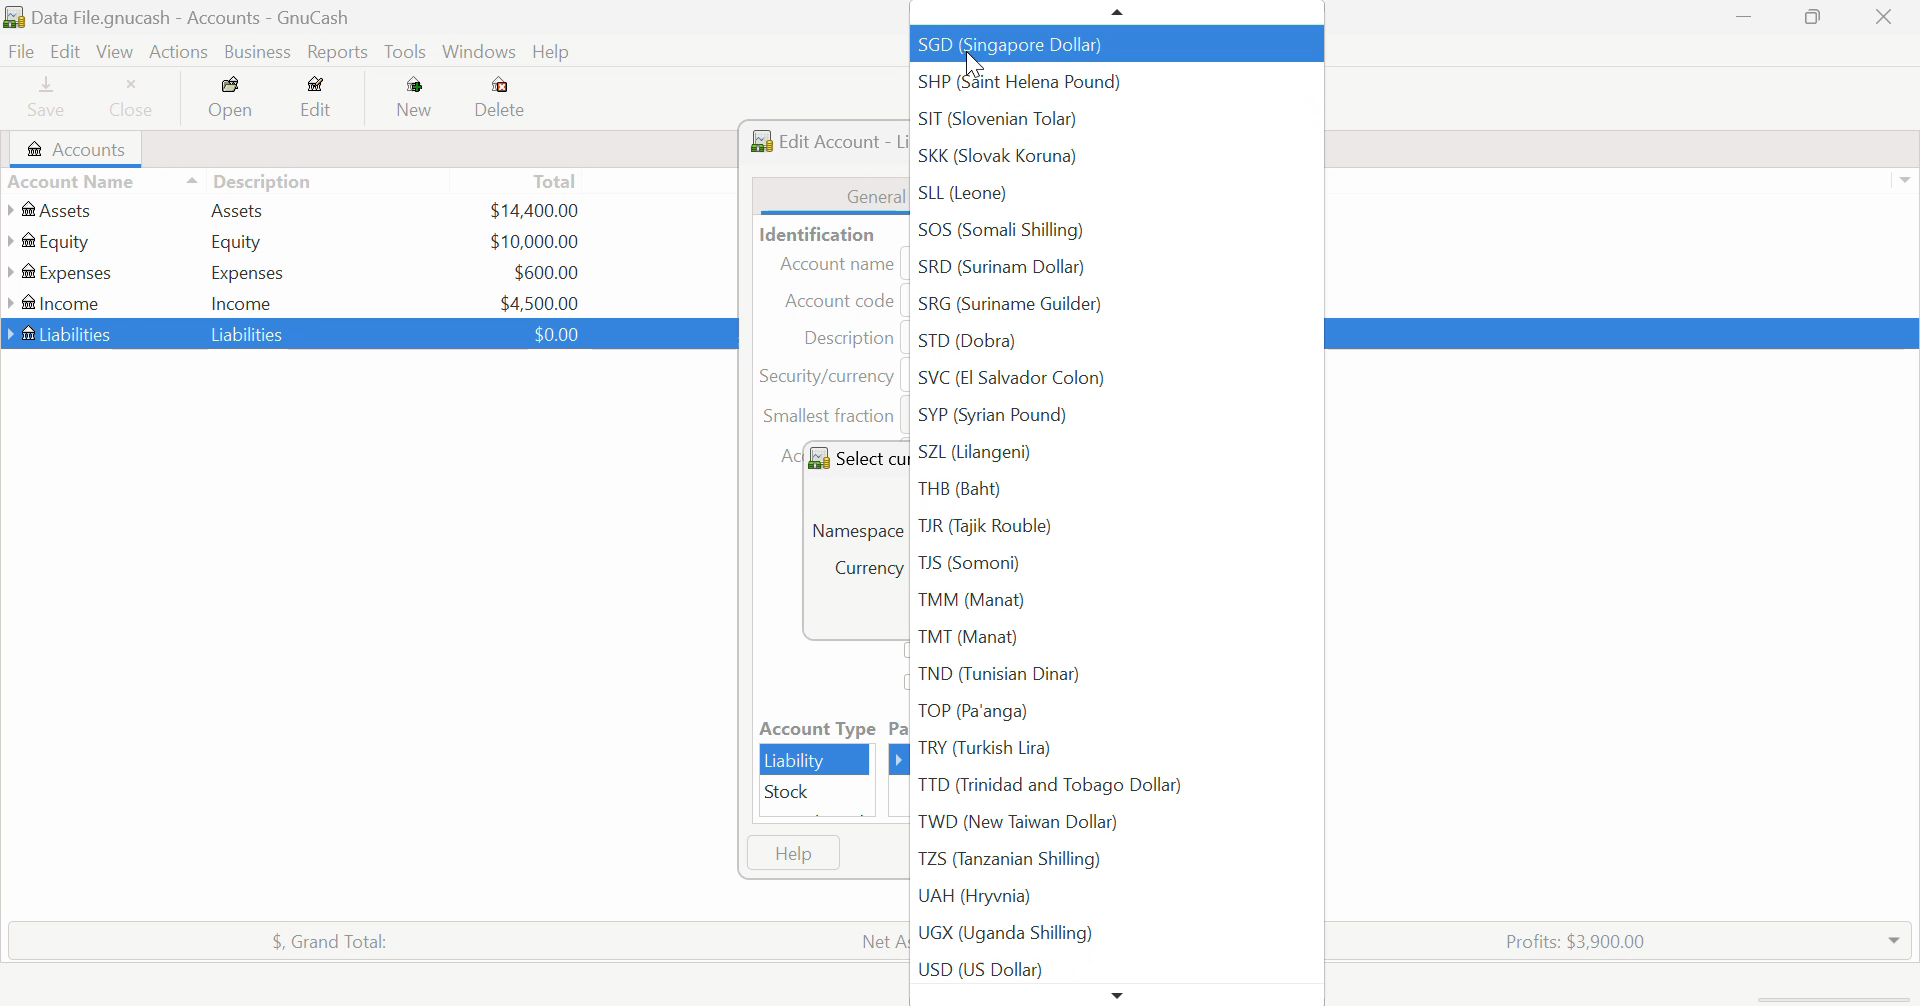 This screenshot has width=1920, height=1006. I want to click on Account Column Heading, so click(76, 183).